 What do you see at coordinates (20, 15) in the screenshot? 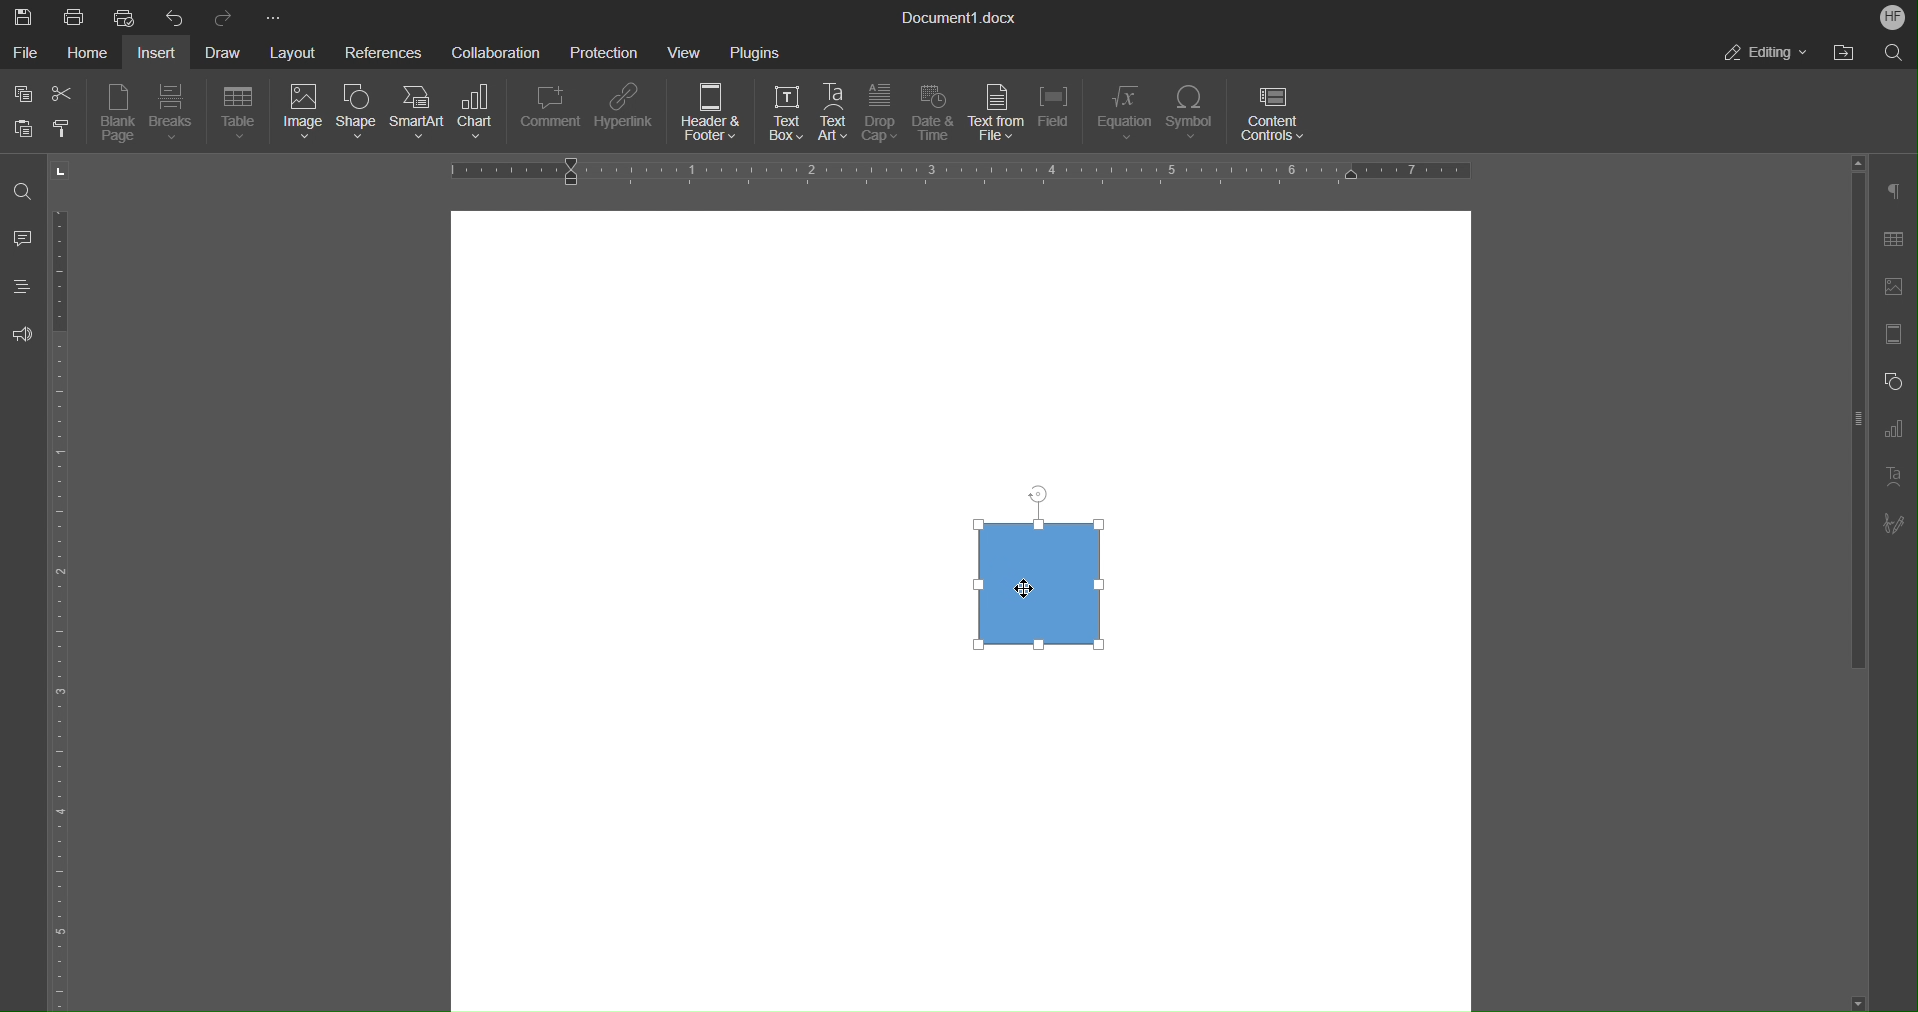
I see `Save` at bounding box center [20, 15].